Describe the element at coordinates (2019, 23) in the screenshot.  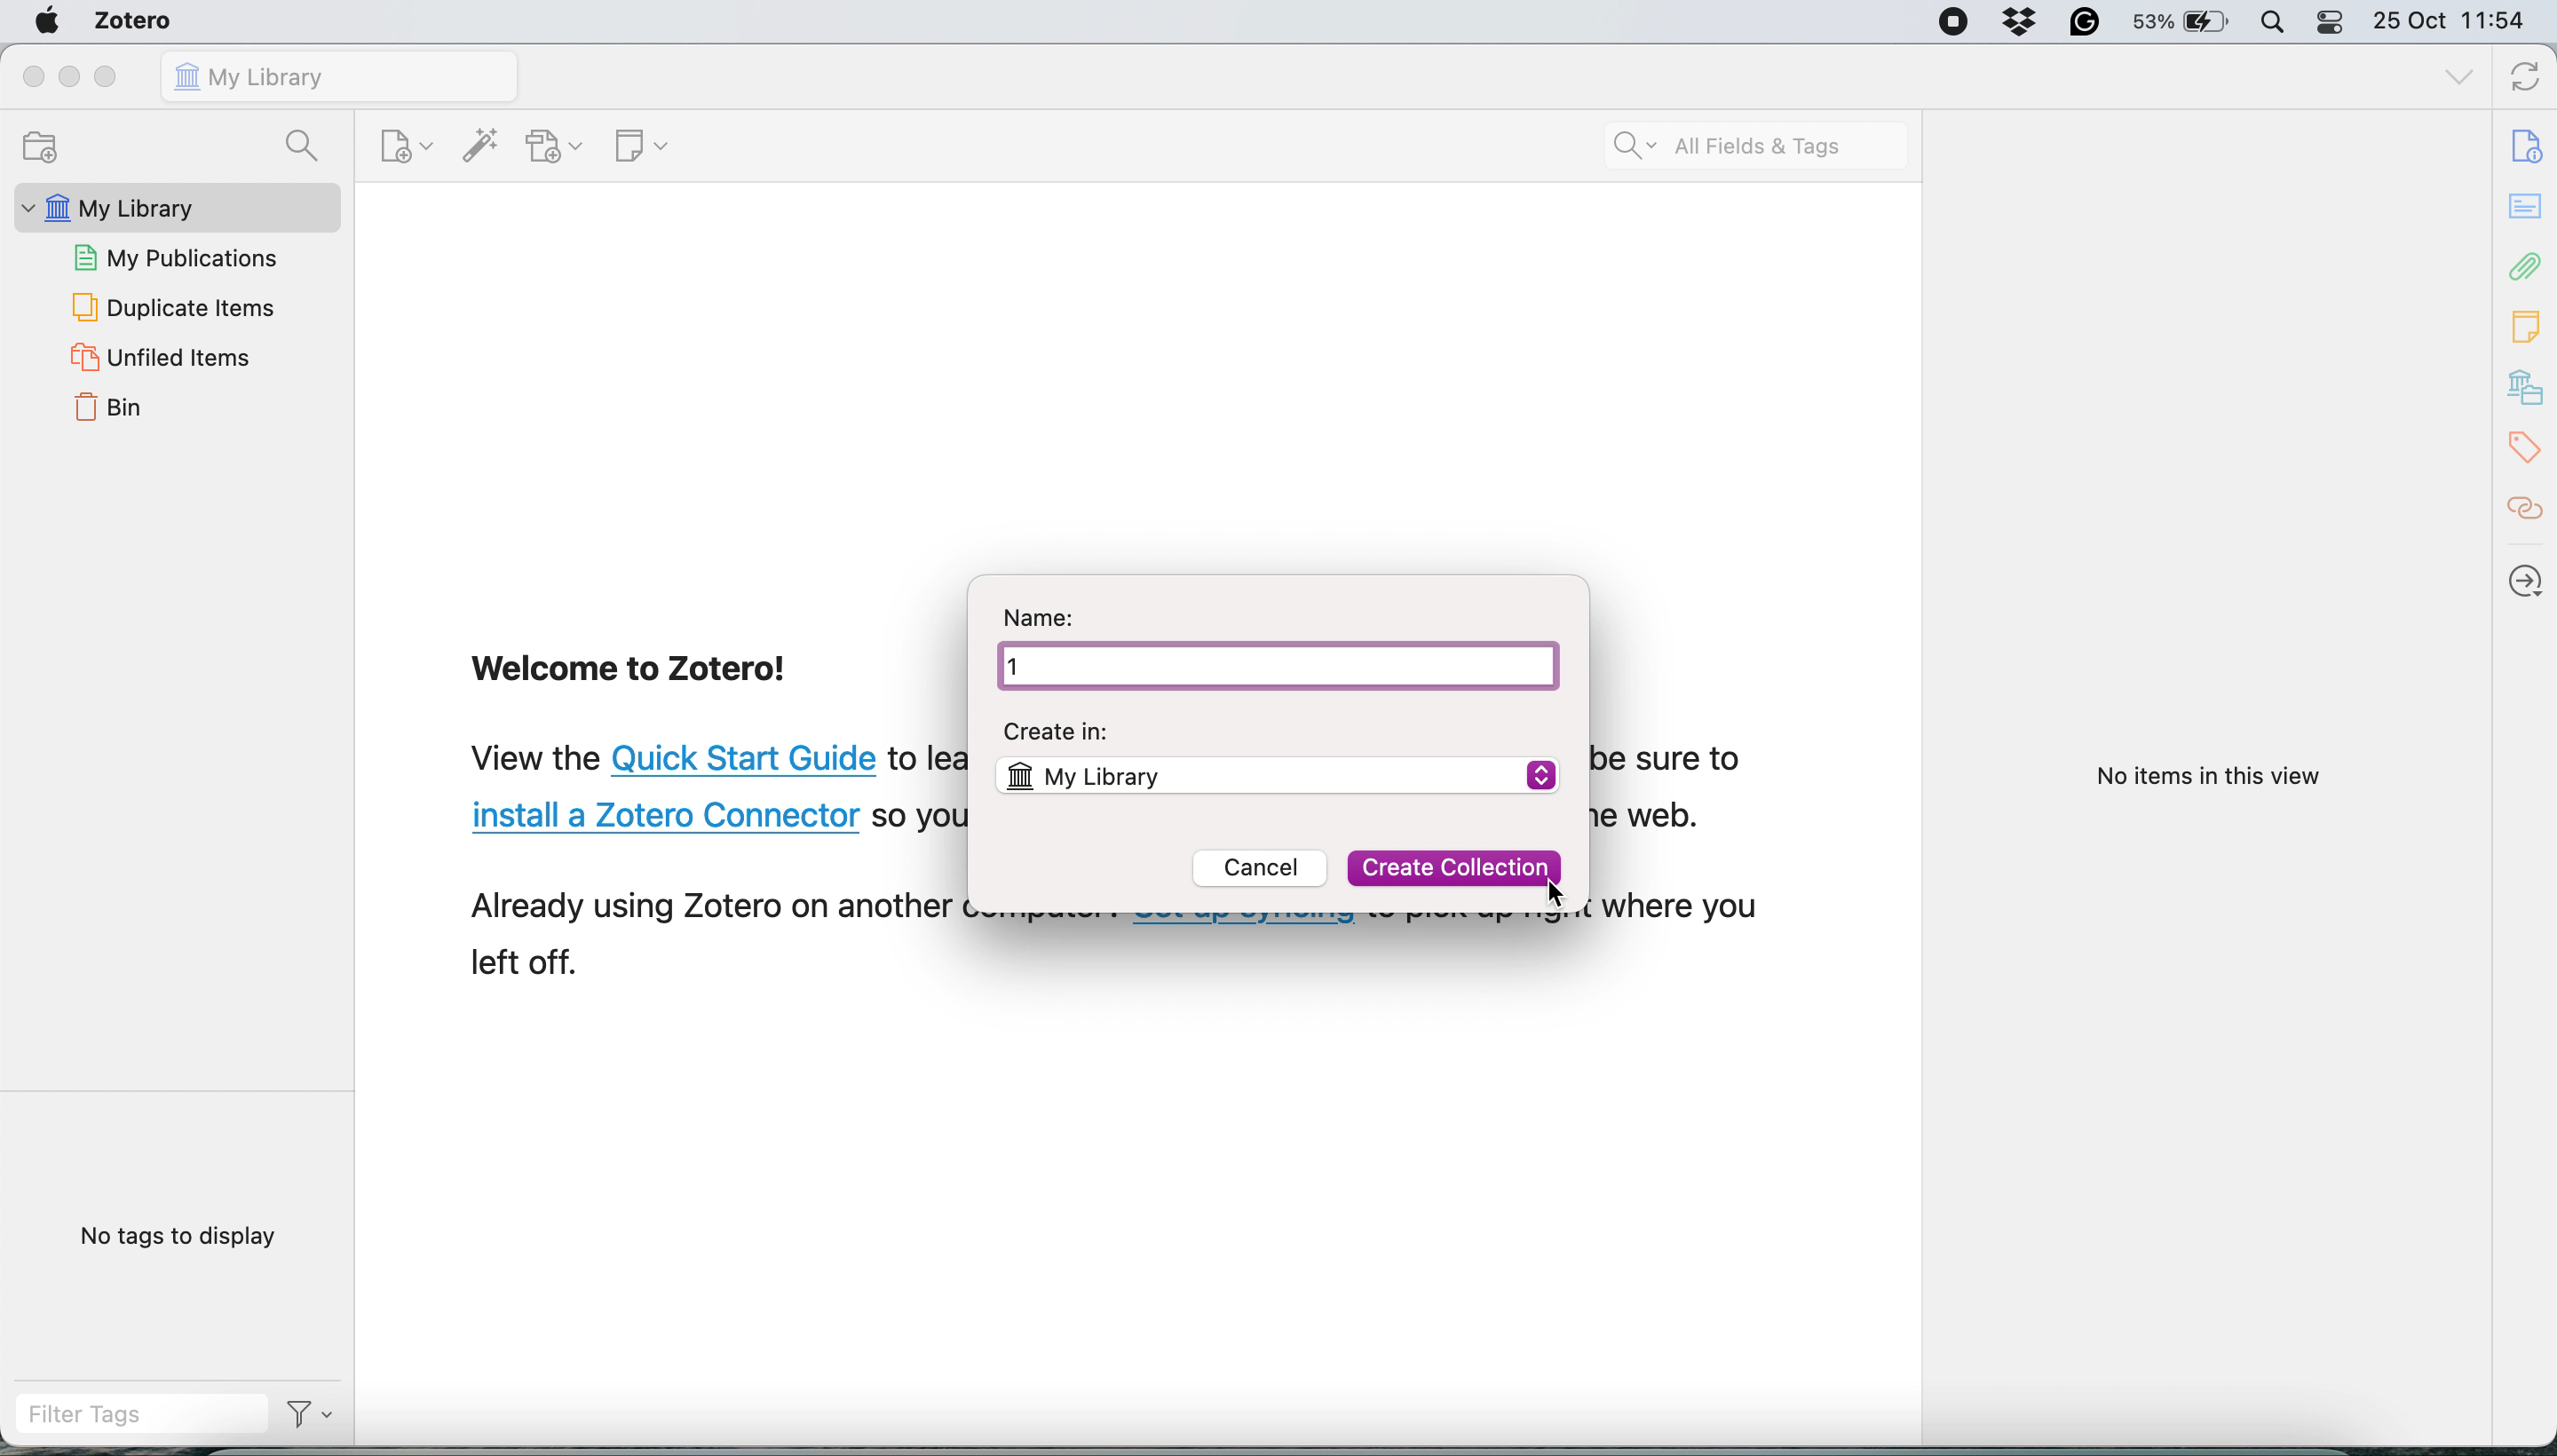
I see `dropbox` at that location.